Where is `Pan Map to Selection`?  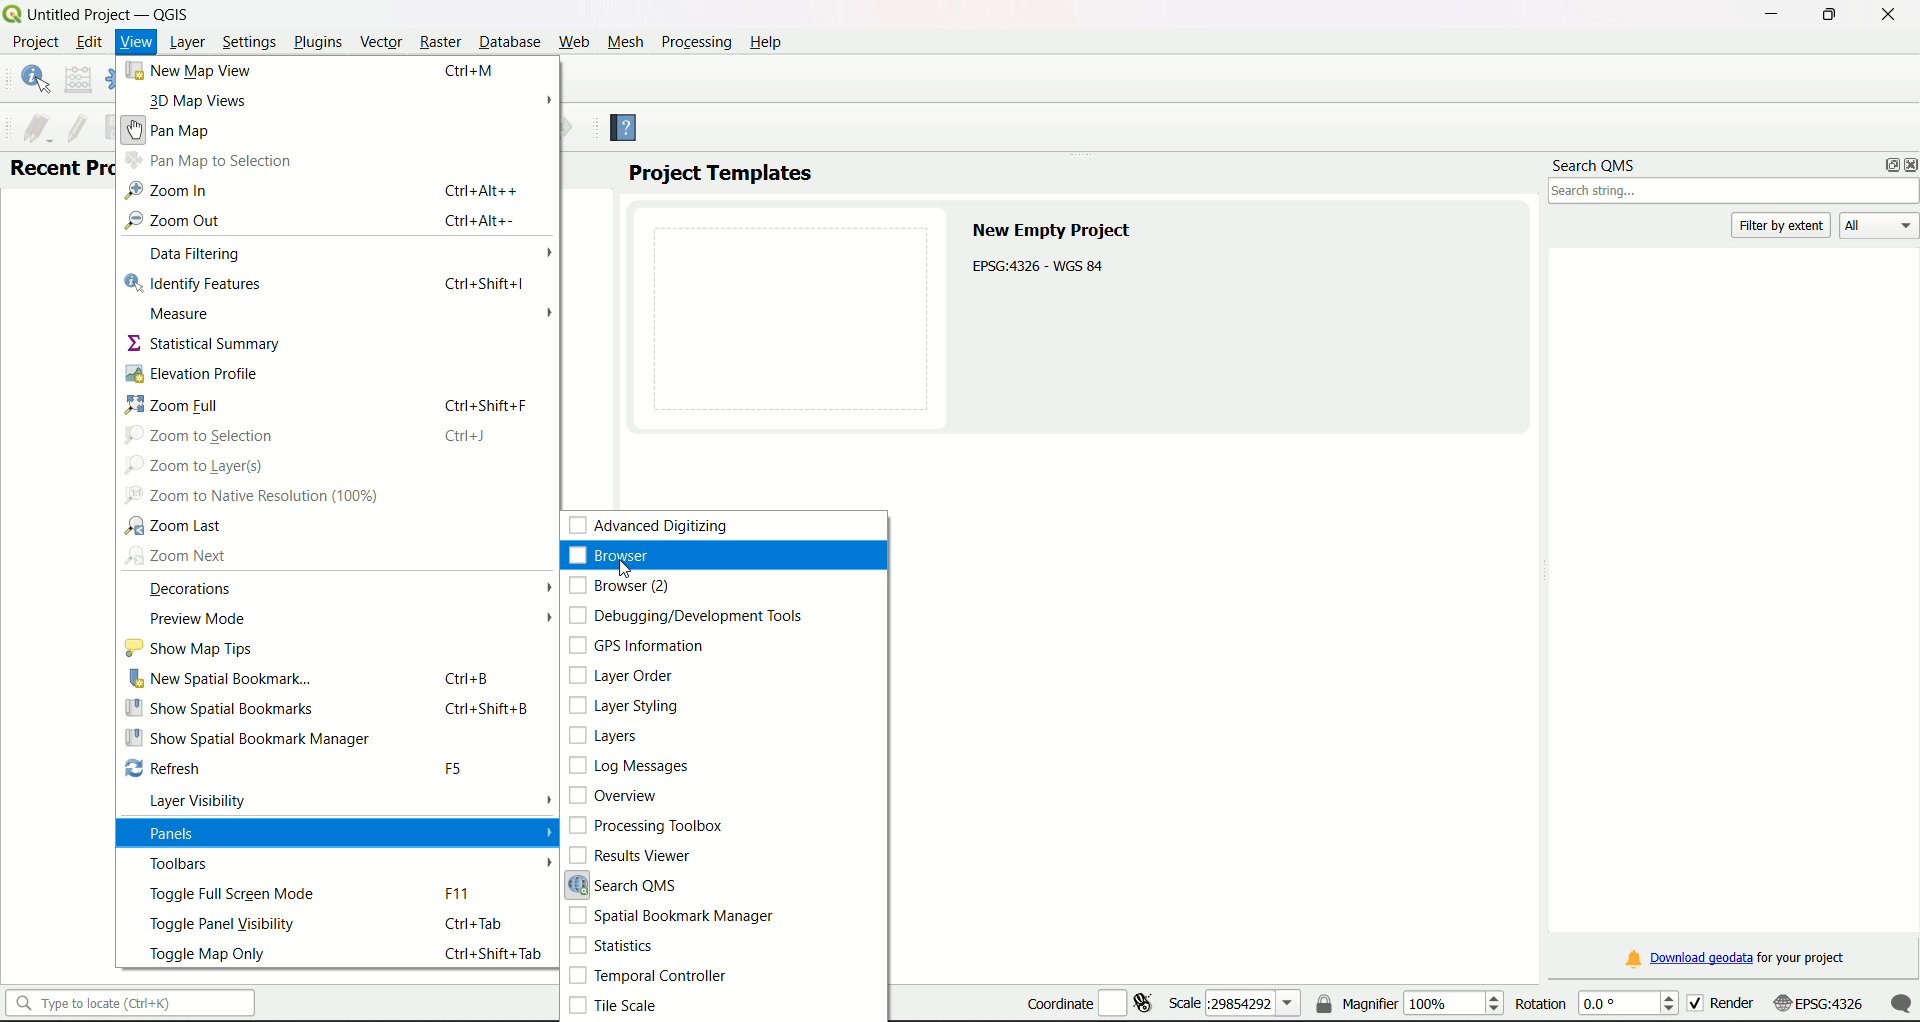
Pan Map to Selection is located at coordinates (209, 161).